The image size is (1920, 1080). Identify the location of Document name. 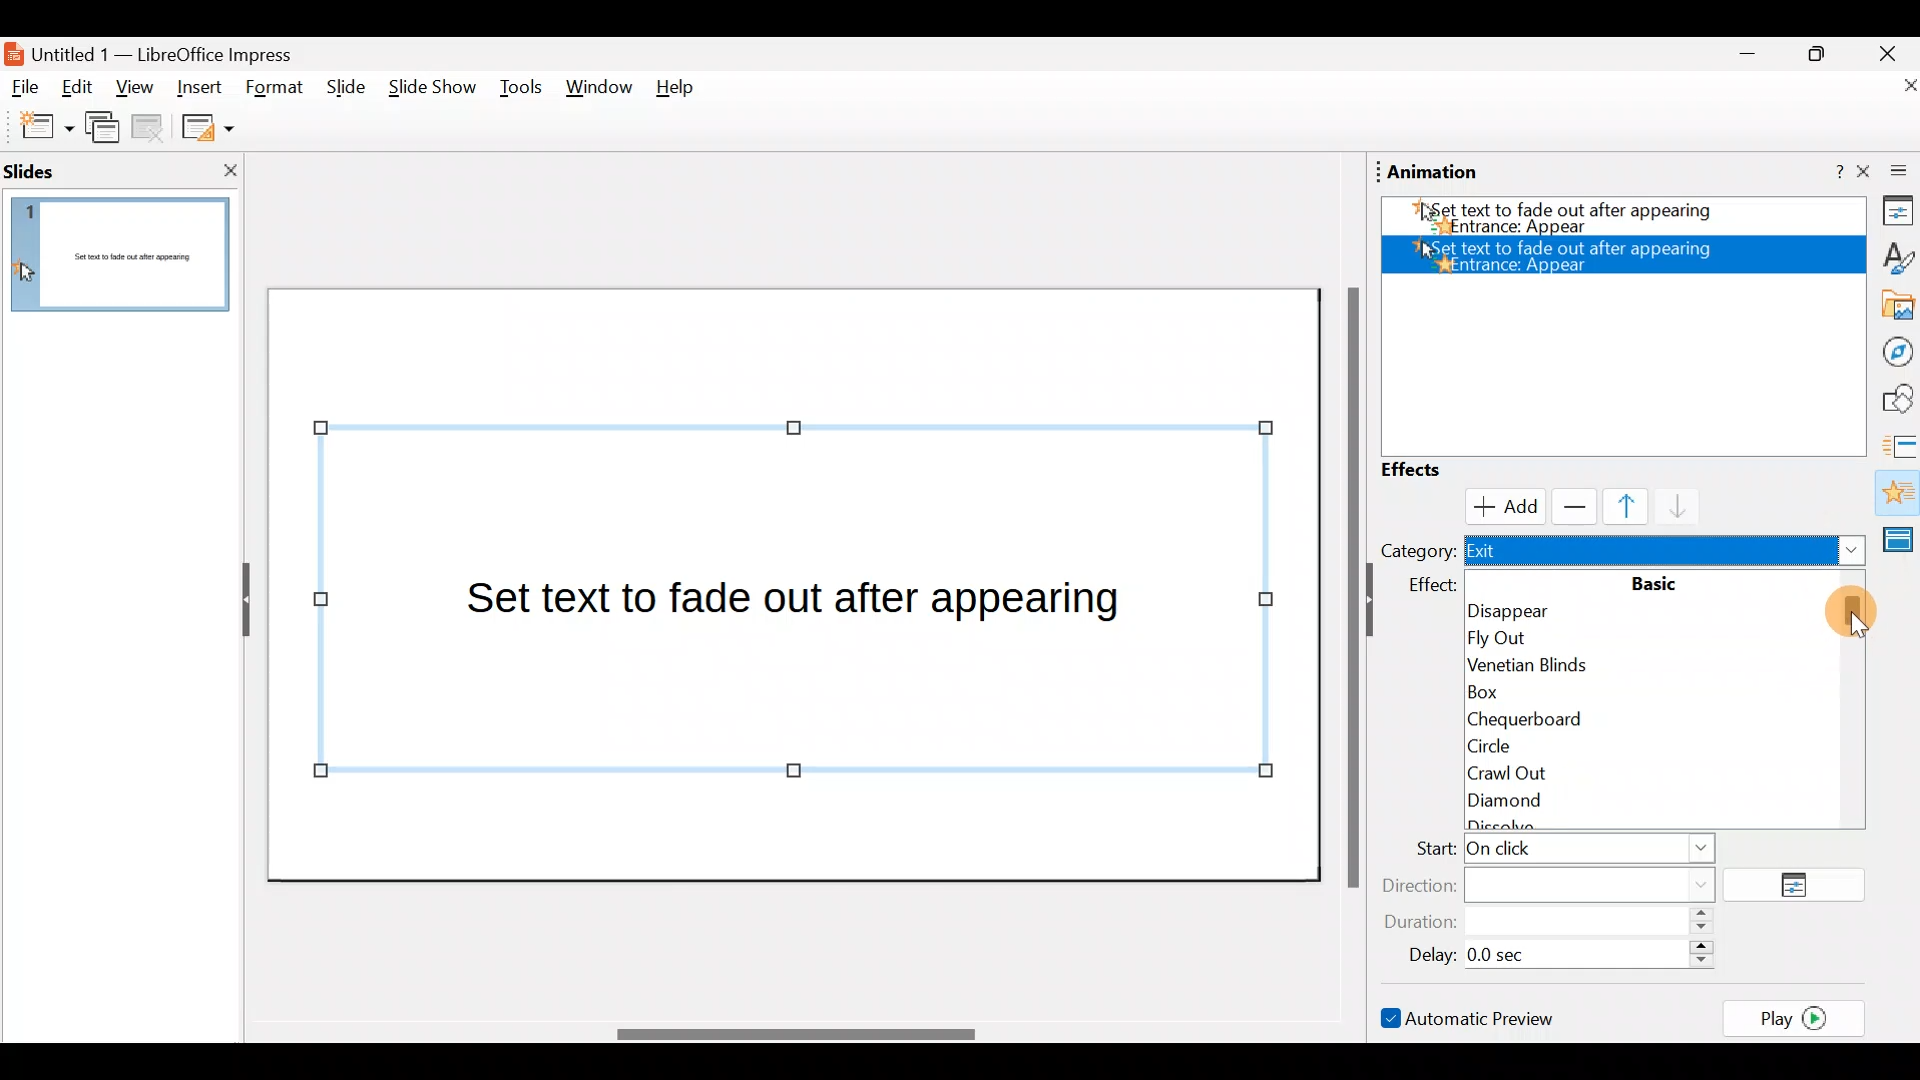
(163, 52).